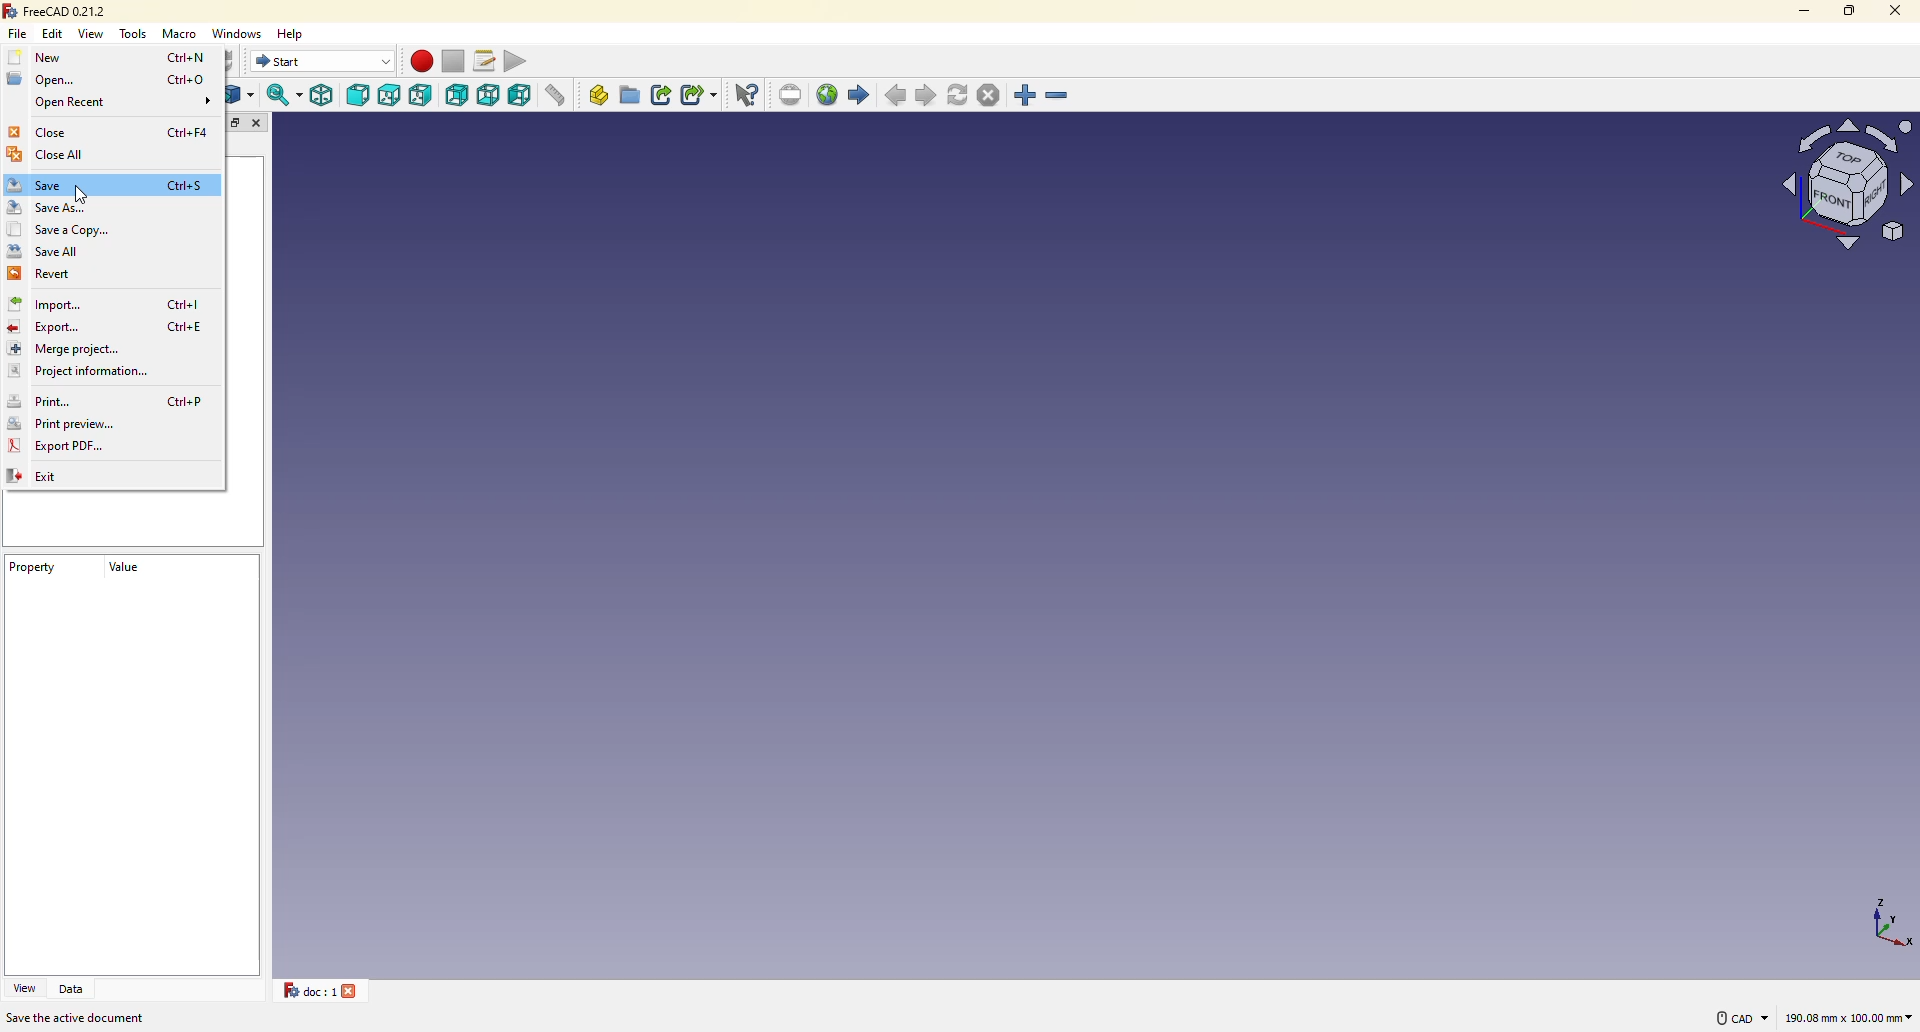  What do you see at coordinates (47, 329) in the screenshot?
I see `export` at bounding box center [47, 329].